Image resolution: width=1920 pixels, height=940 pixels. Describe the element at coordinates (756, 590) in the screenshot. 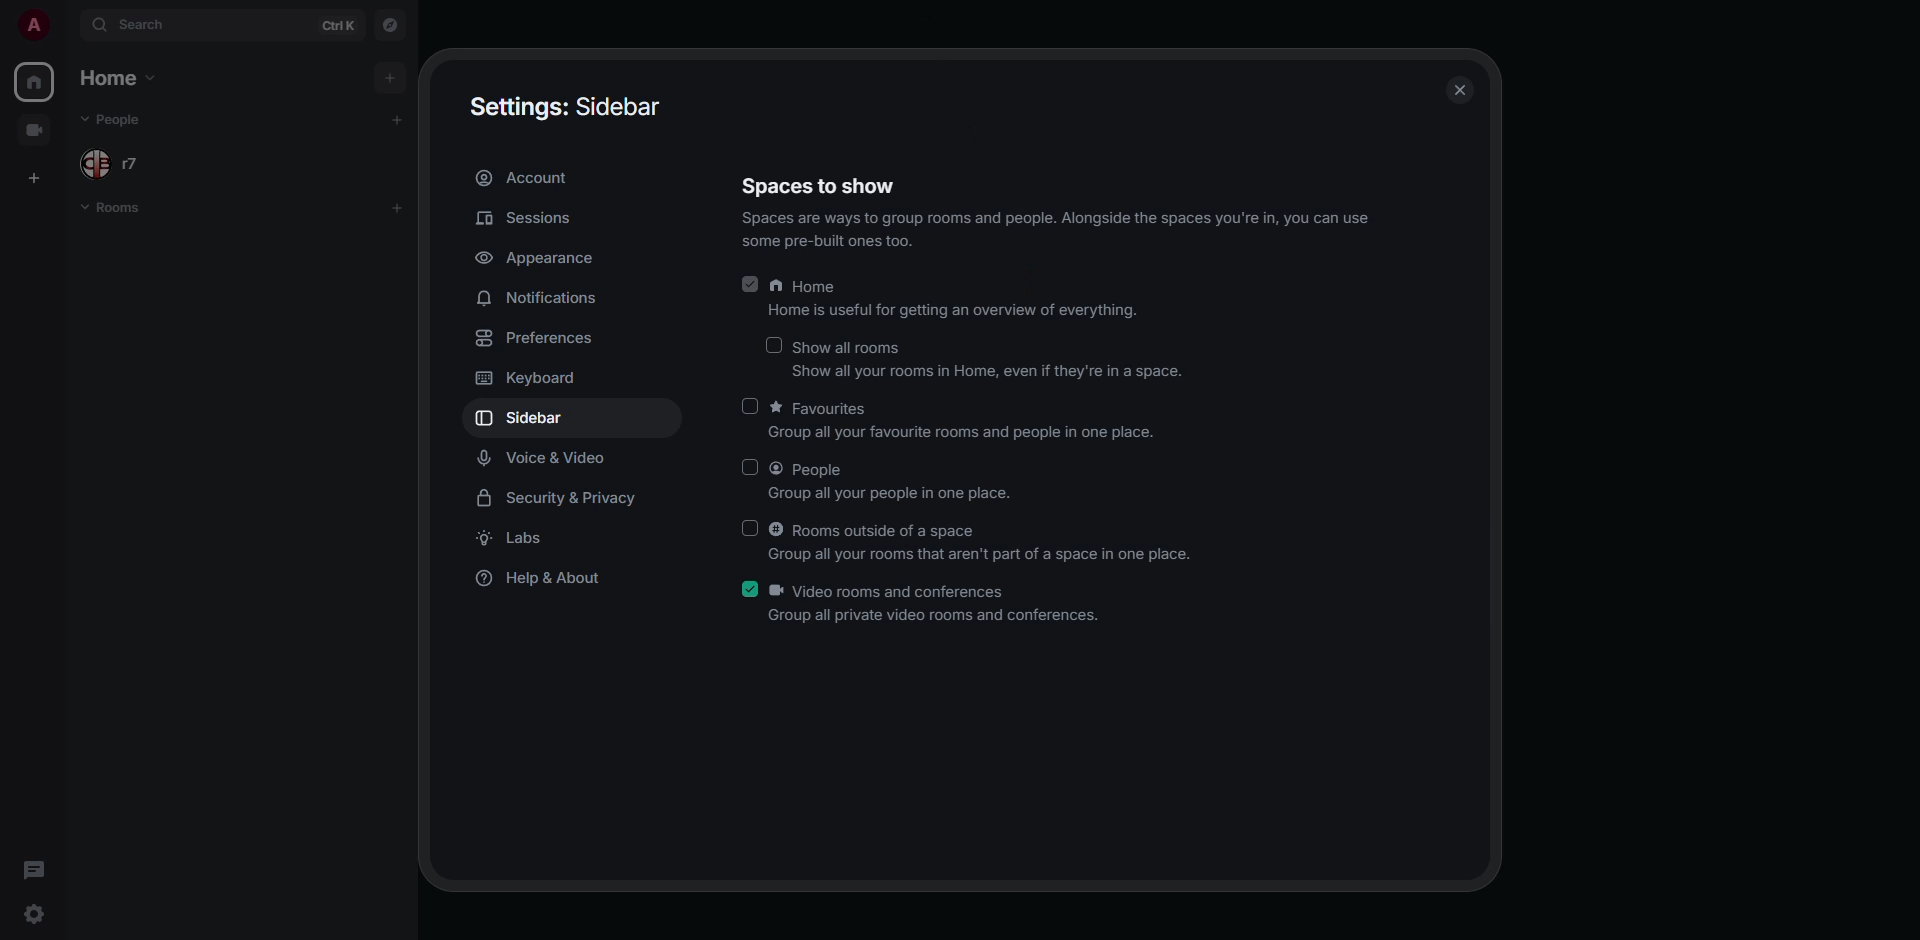

I see `enabled` at that location.